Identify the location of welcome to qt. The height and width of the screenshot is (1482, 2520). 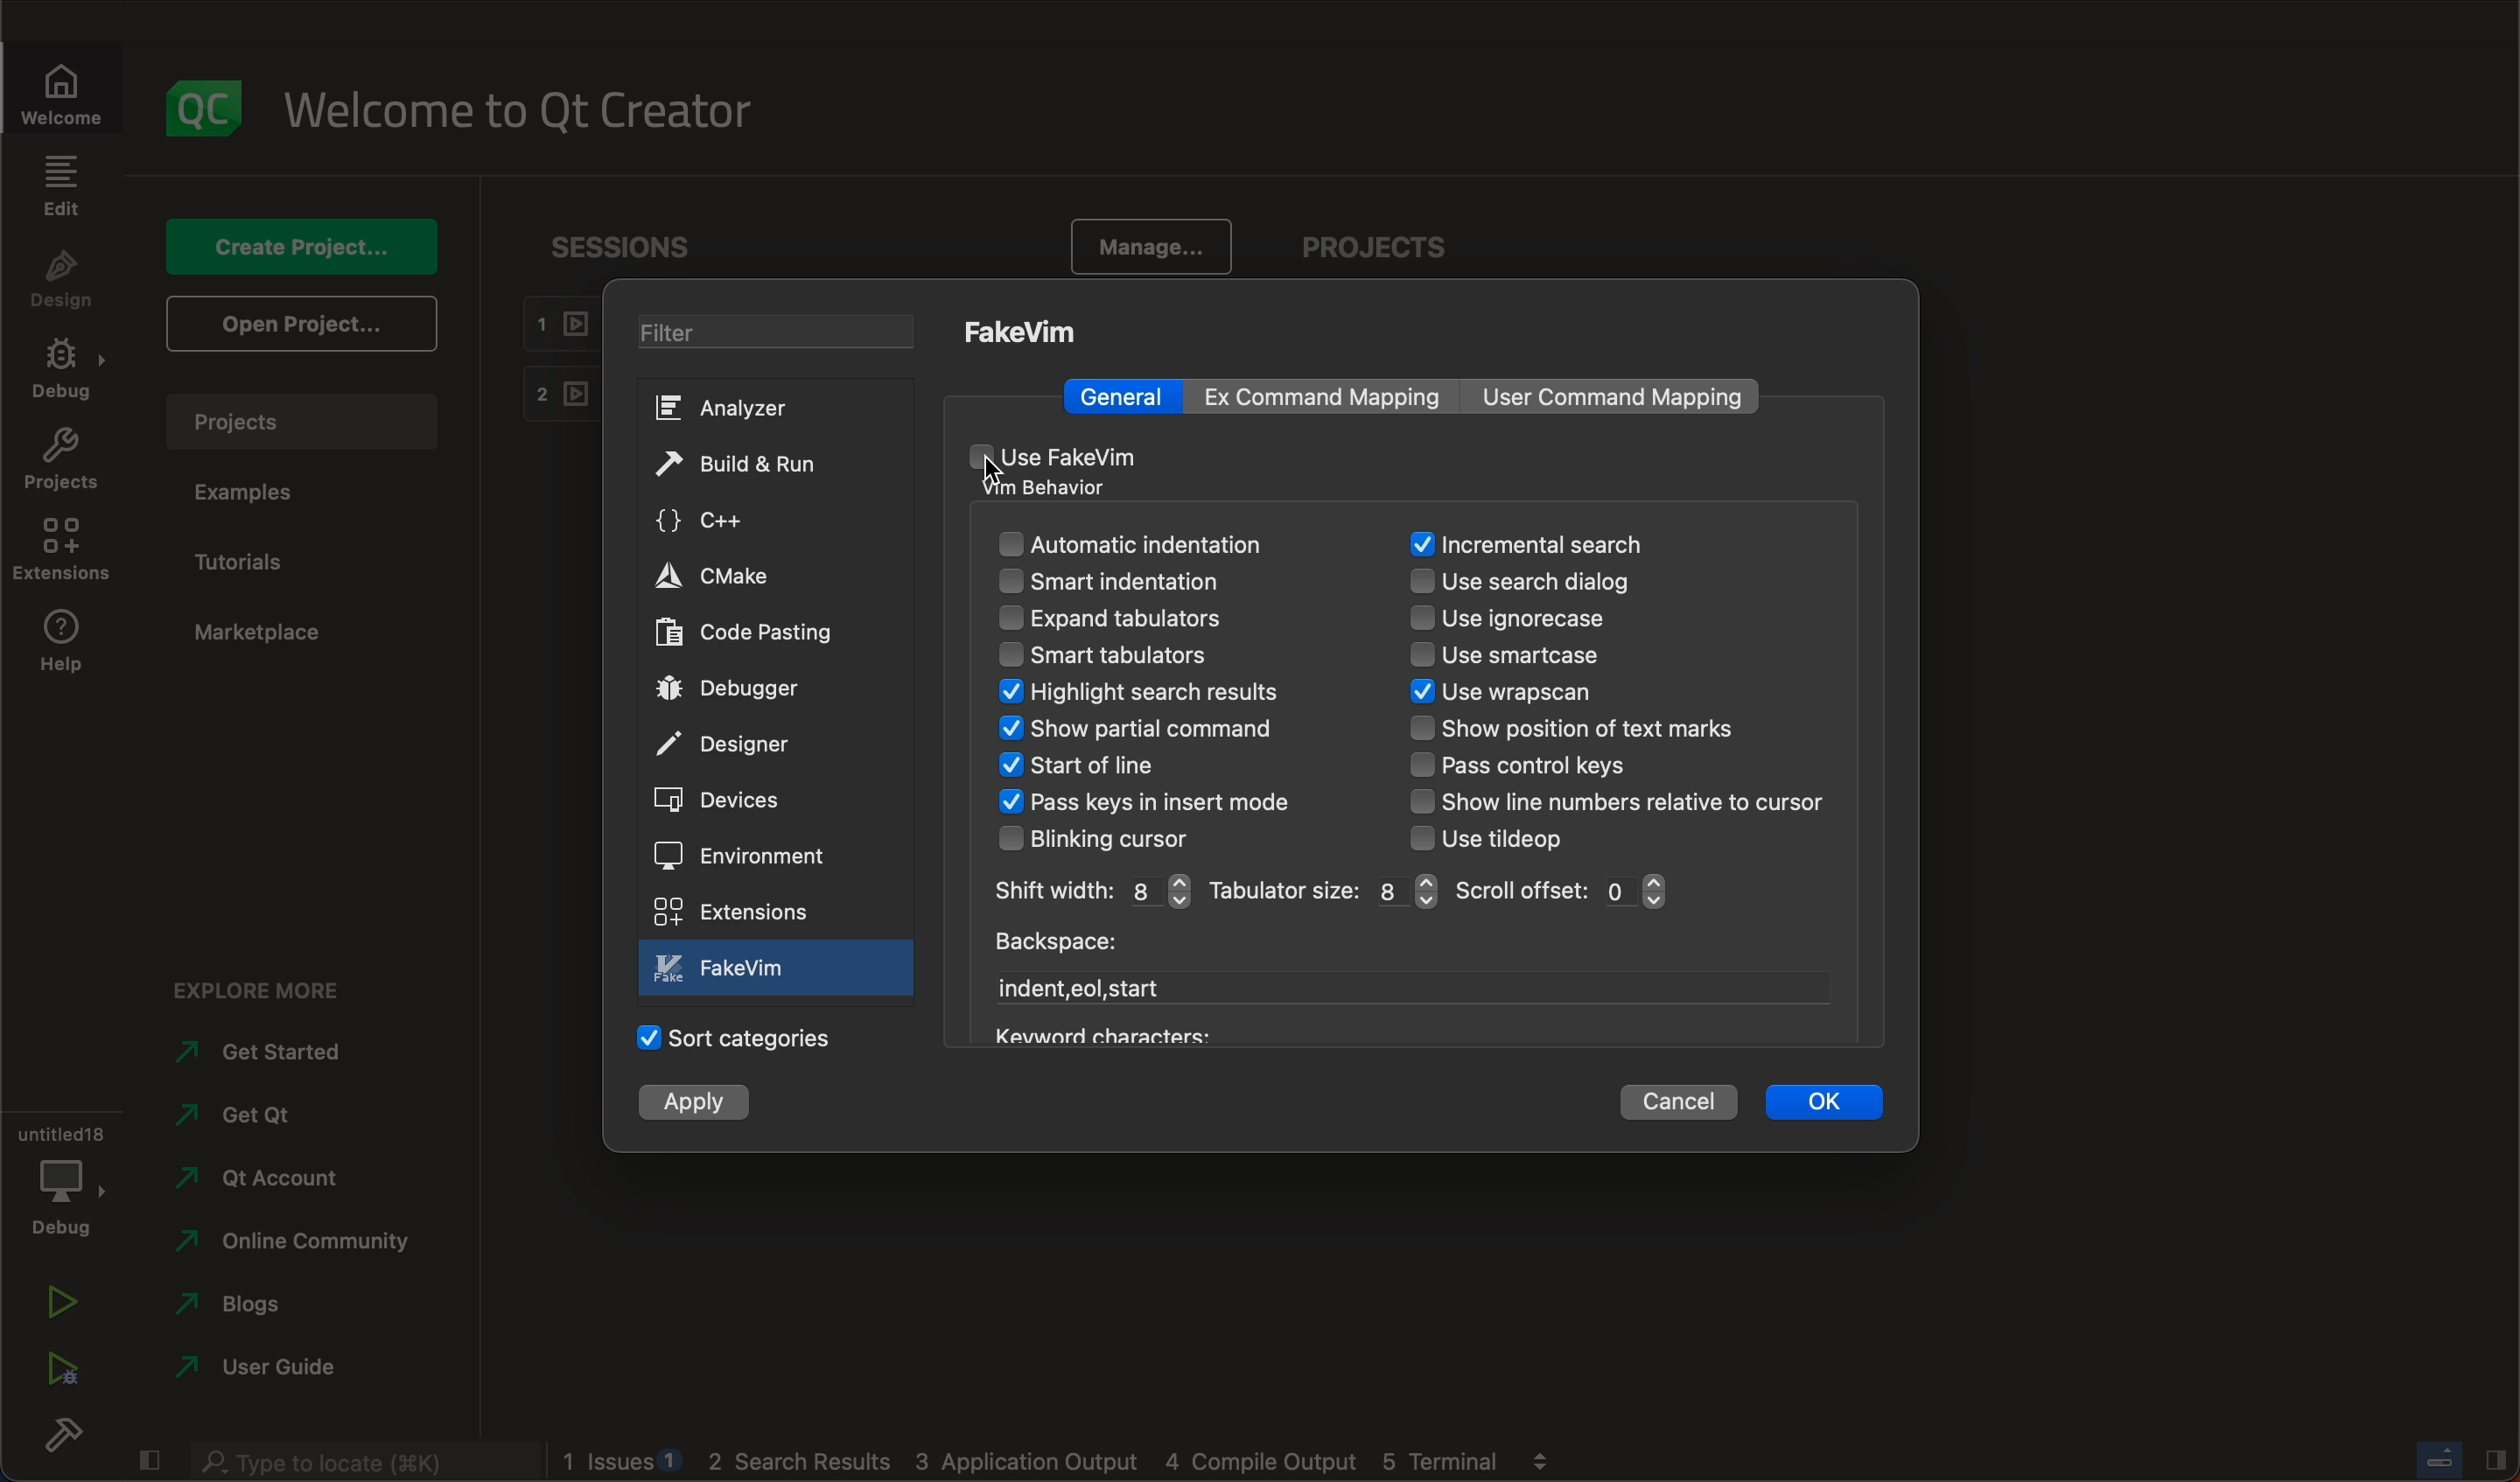
(530, 112).